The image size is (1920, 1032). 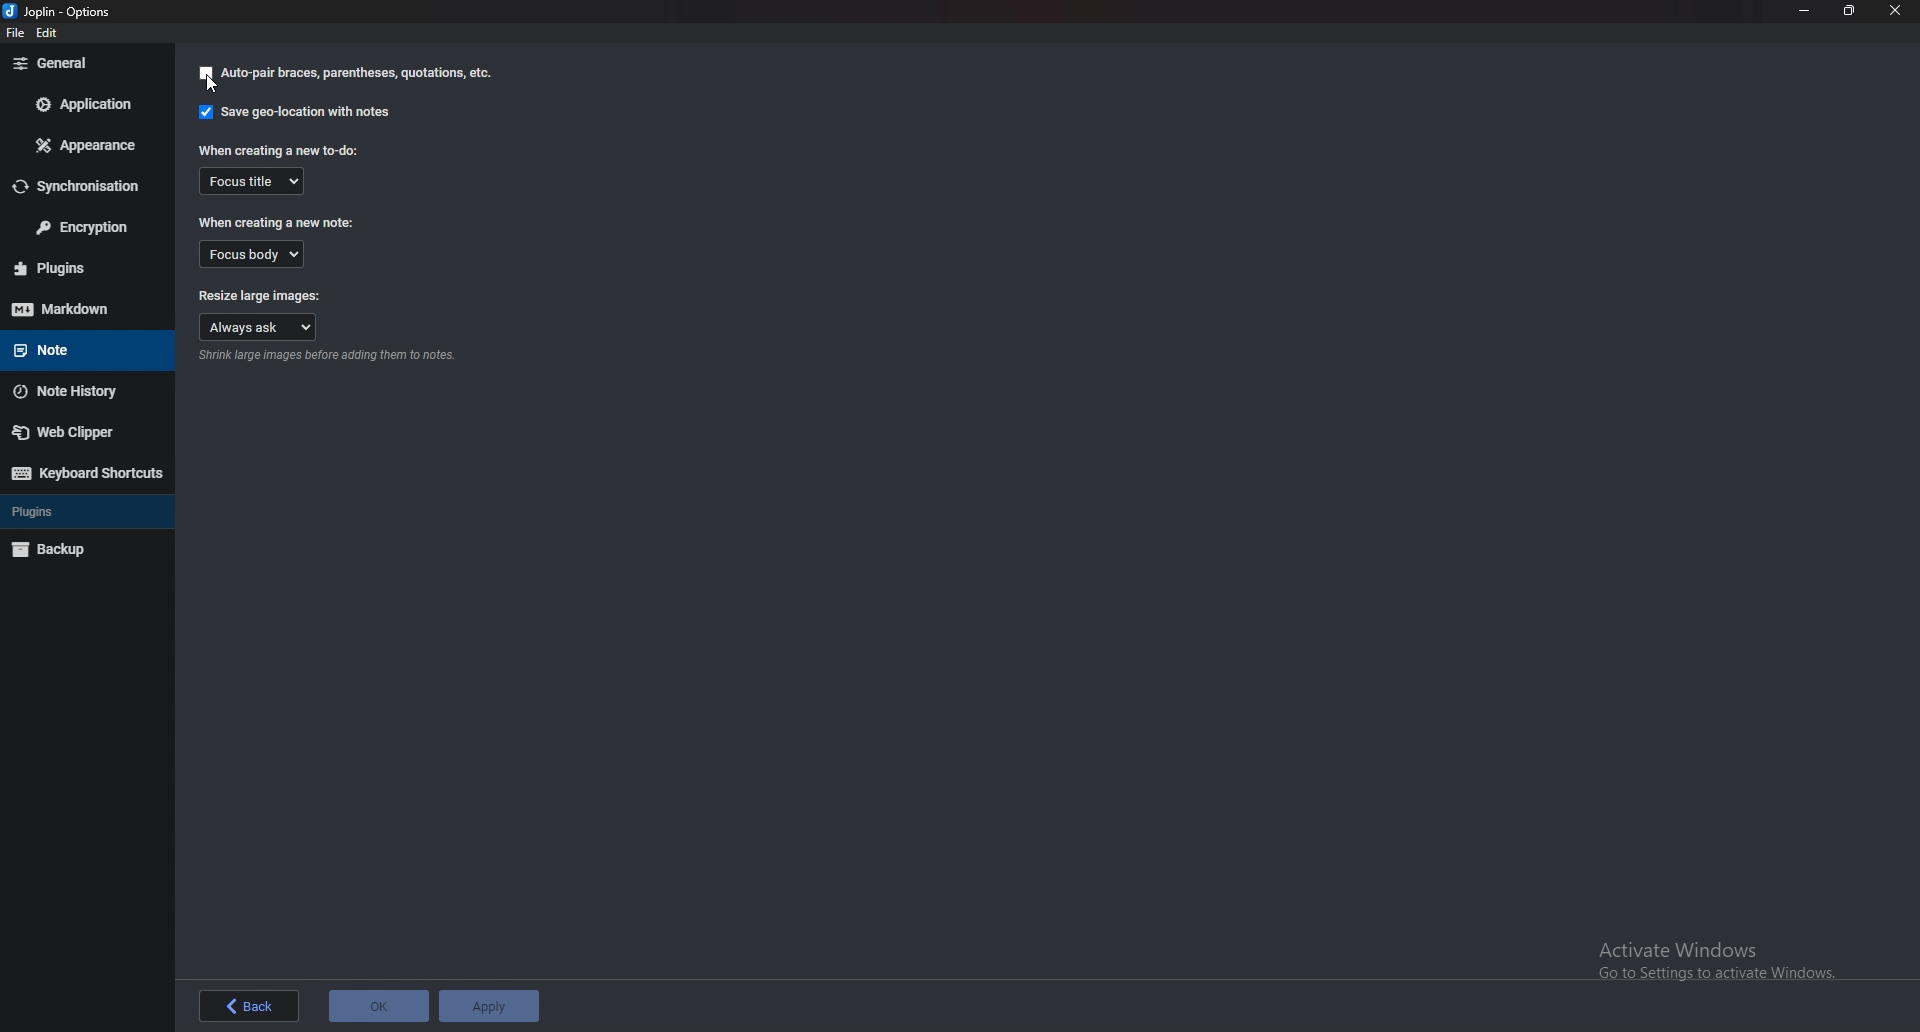 I want to click on ok, so click(x=378, y=1004).